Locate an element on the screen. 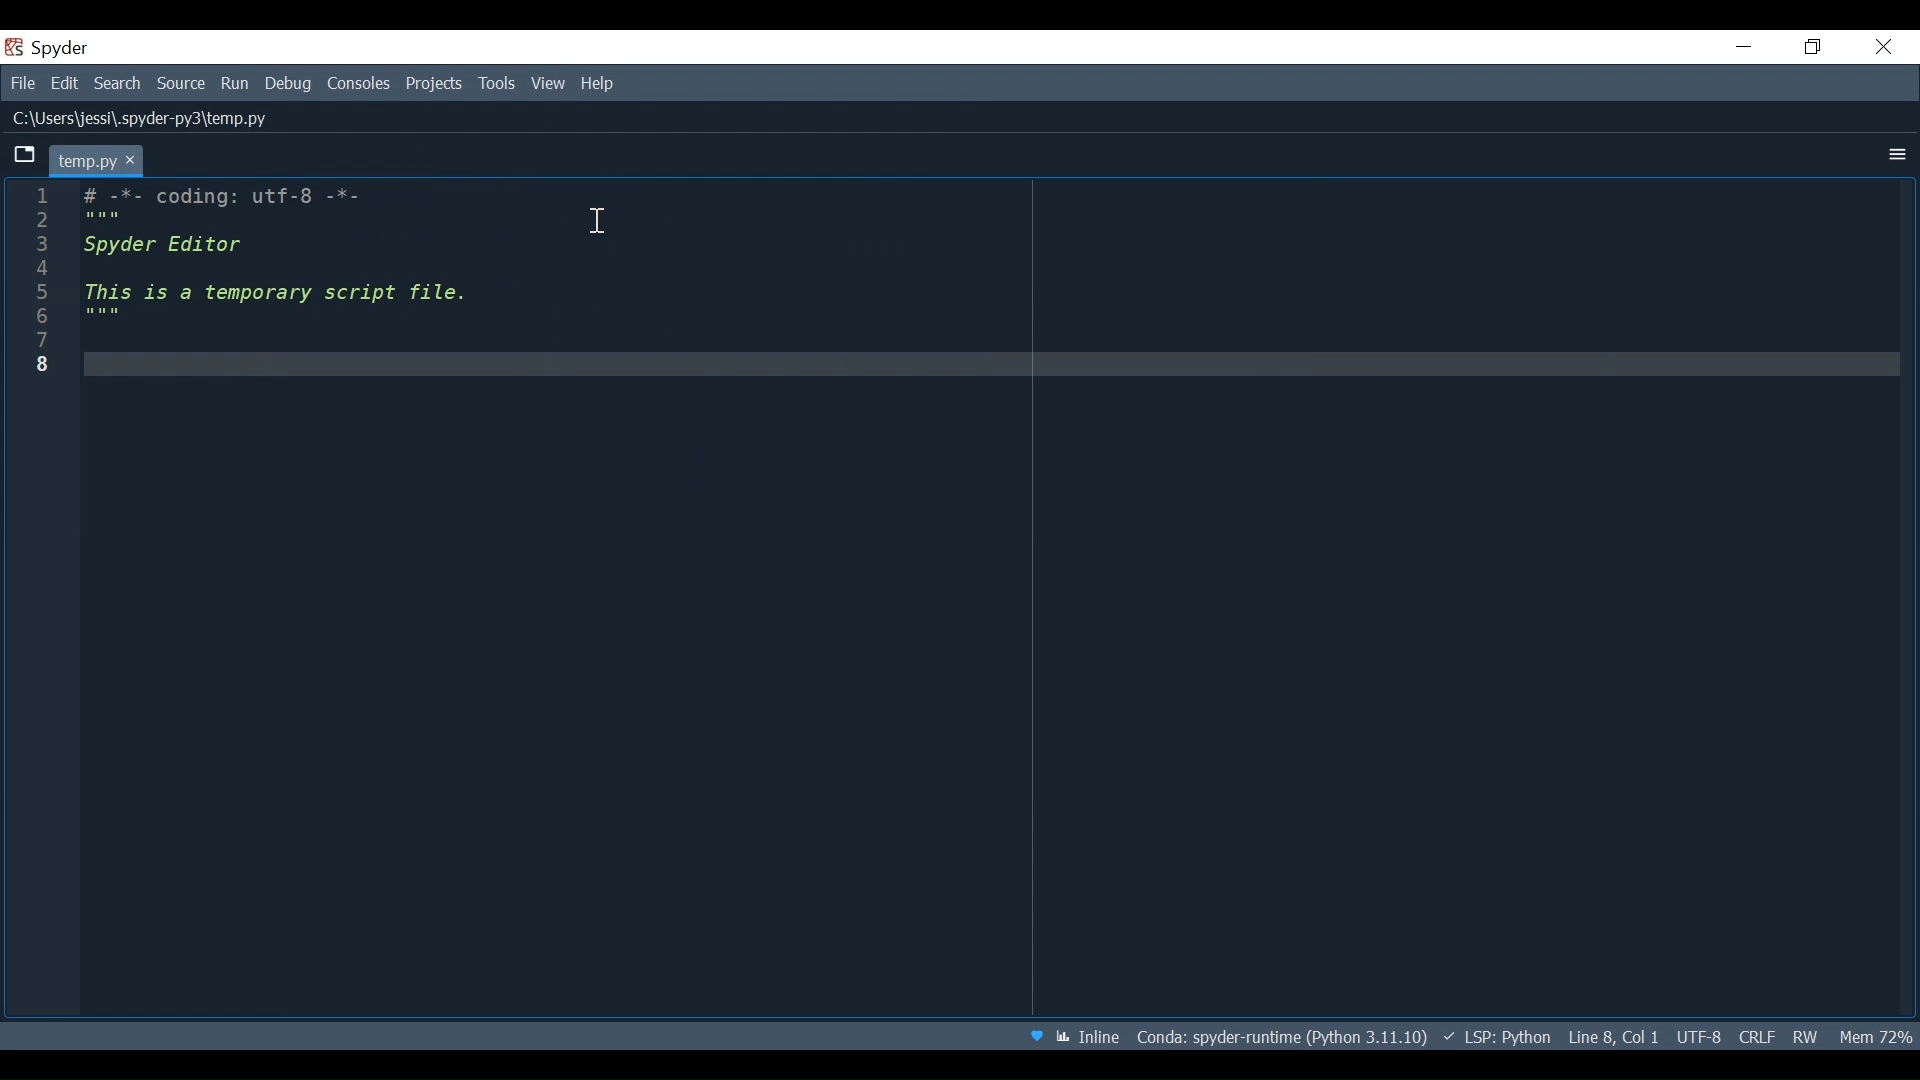 The image size is (1920, 1080). cursor is located at coordinates (599, 223).